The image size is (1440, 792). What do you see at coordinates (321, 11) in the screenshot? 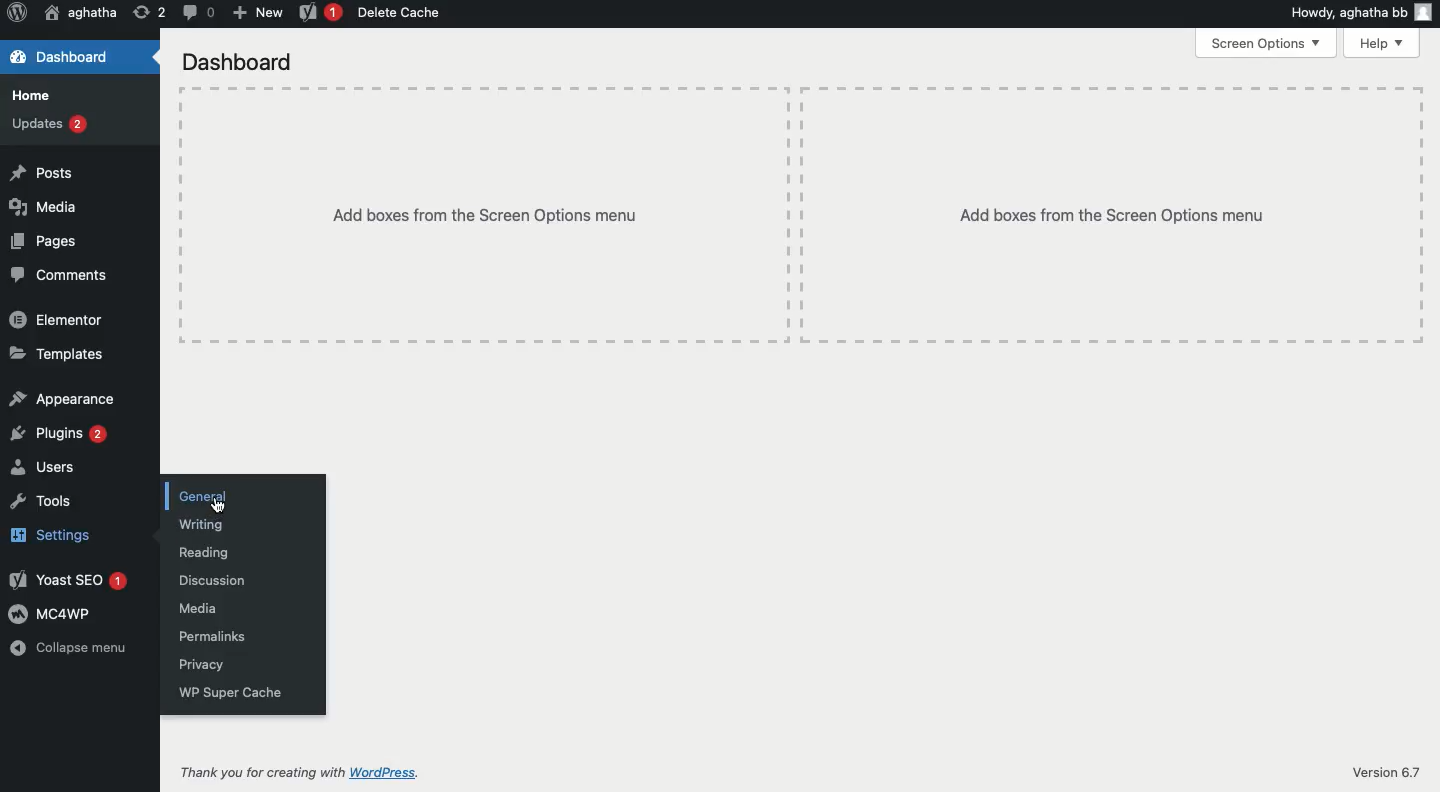
I see `Yoast` at bounding box center [321, 11].